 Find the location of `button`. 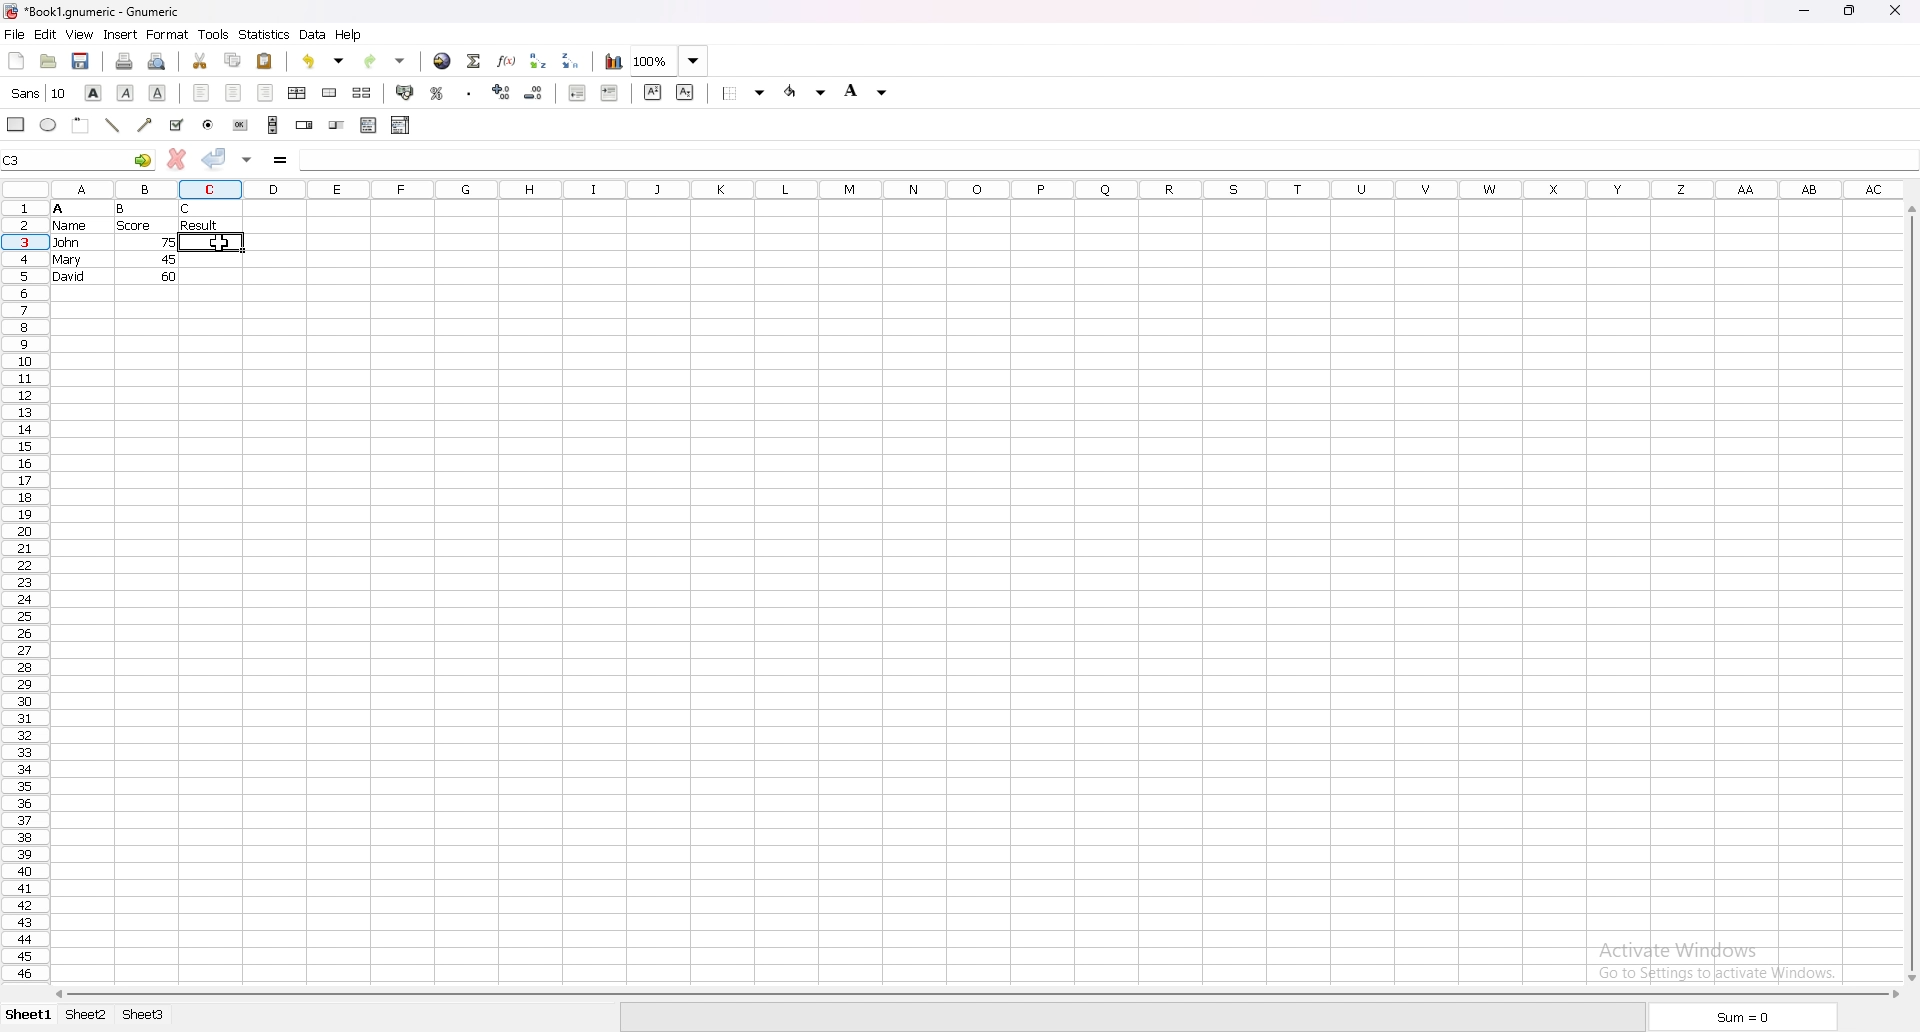

button is located at coordinates (241, 125).